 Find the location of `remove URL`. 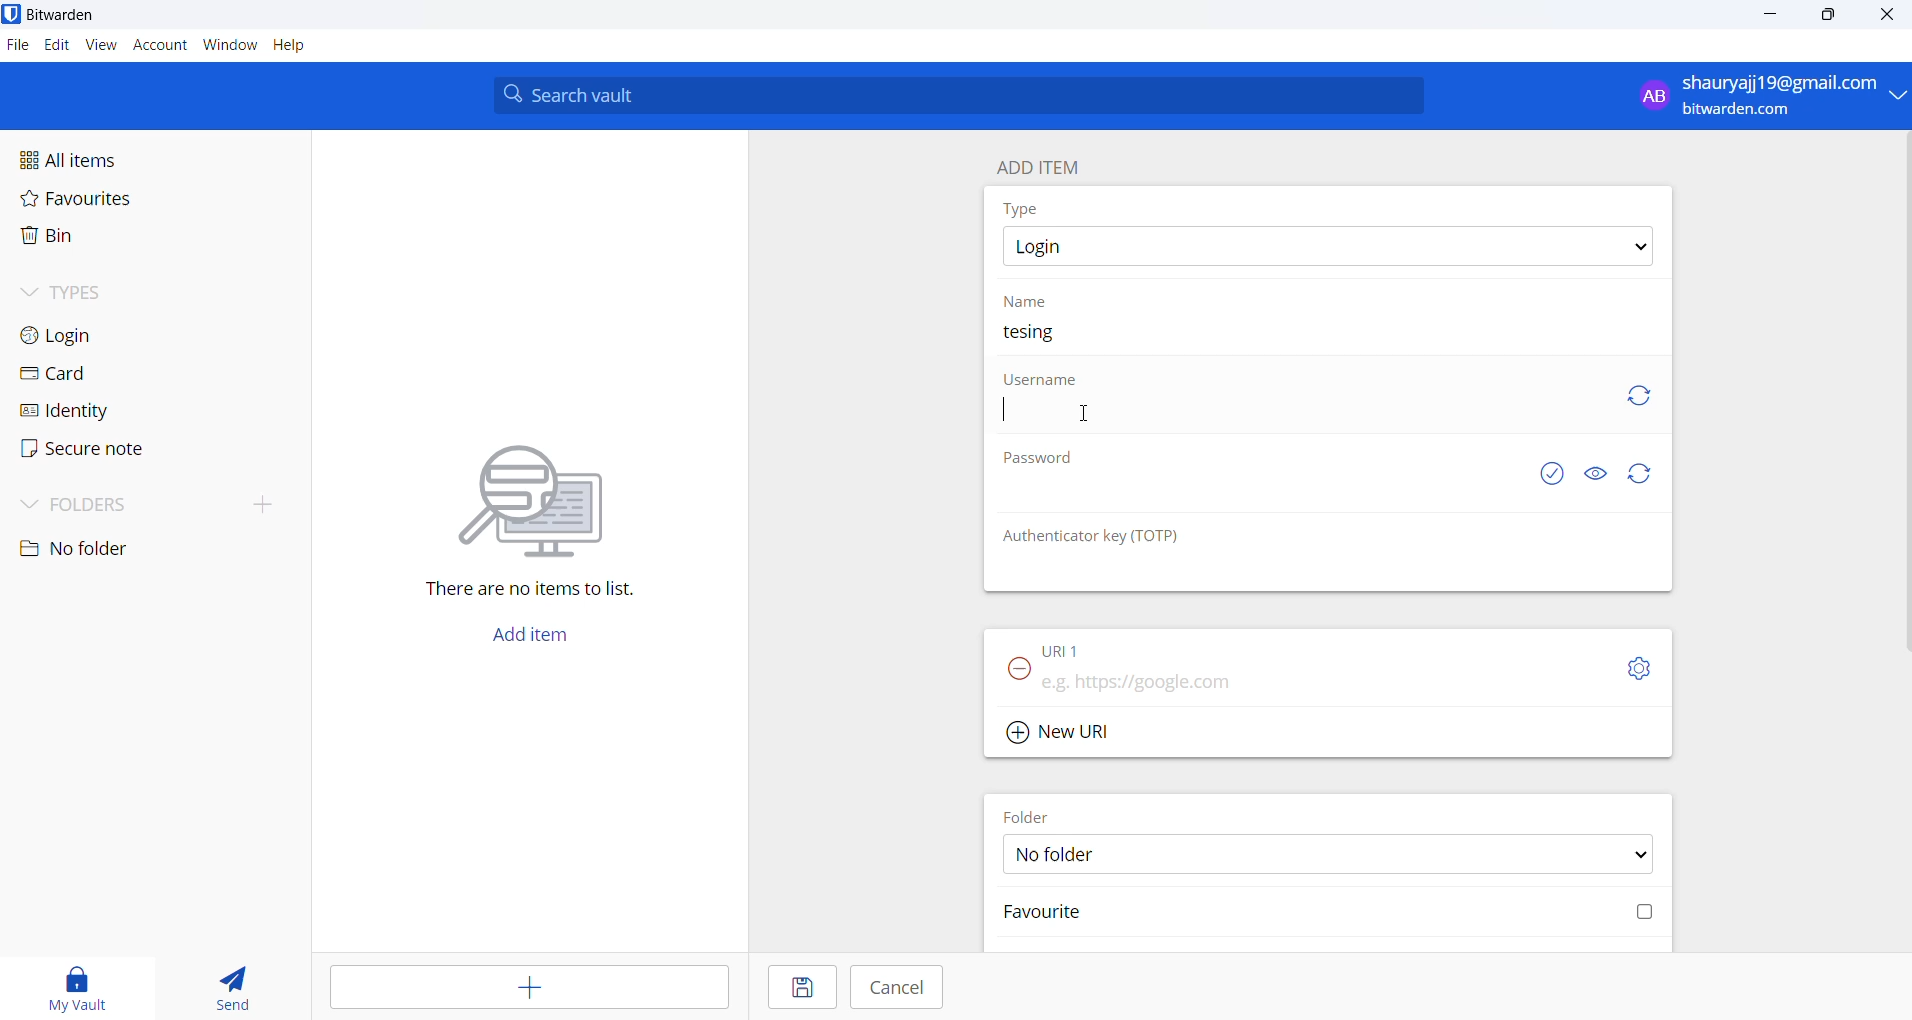

remove URL is located at coordinates (1020, 675).